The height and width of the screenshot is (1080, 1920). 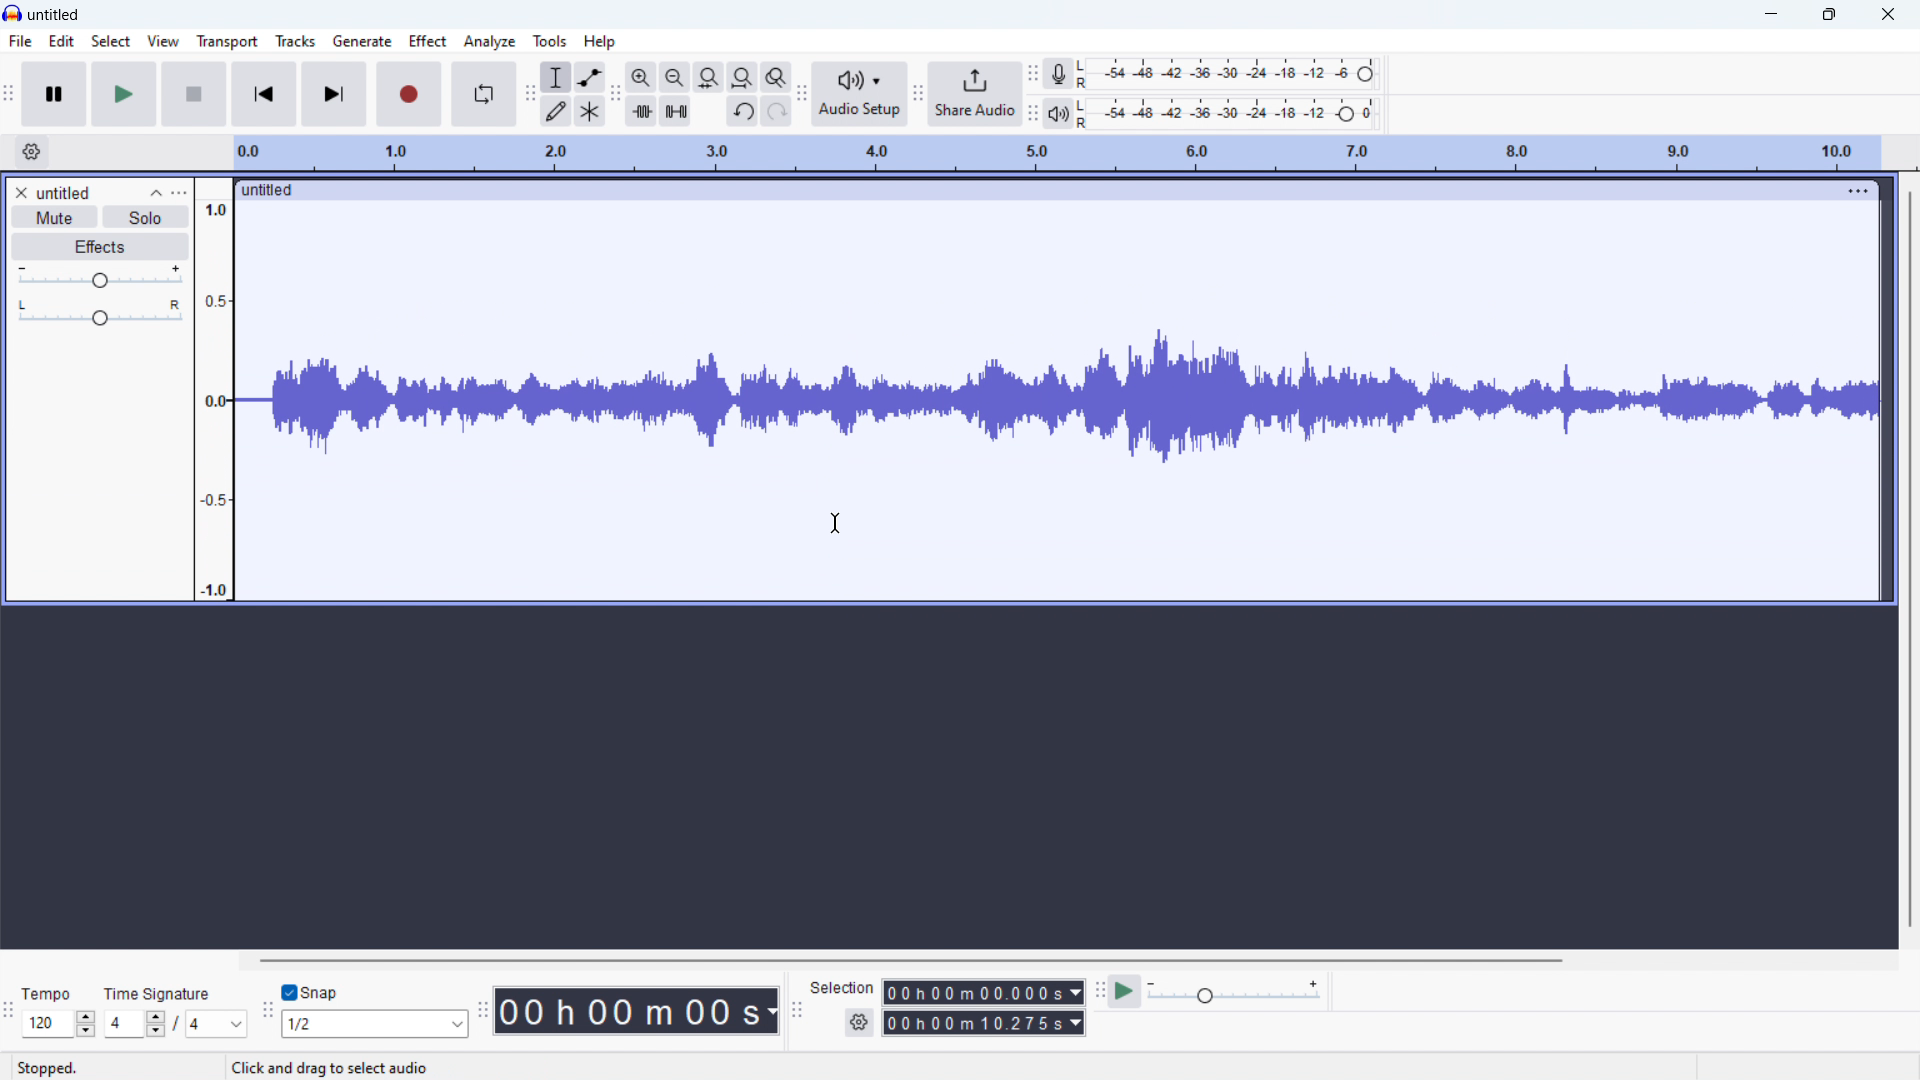 I want to click on Click and drag to resize the track, so click(x=390, y=1068).